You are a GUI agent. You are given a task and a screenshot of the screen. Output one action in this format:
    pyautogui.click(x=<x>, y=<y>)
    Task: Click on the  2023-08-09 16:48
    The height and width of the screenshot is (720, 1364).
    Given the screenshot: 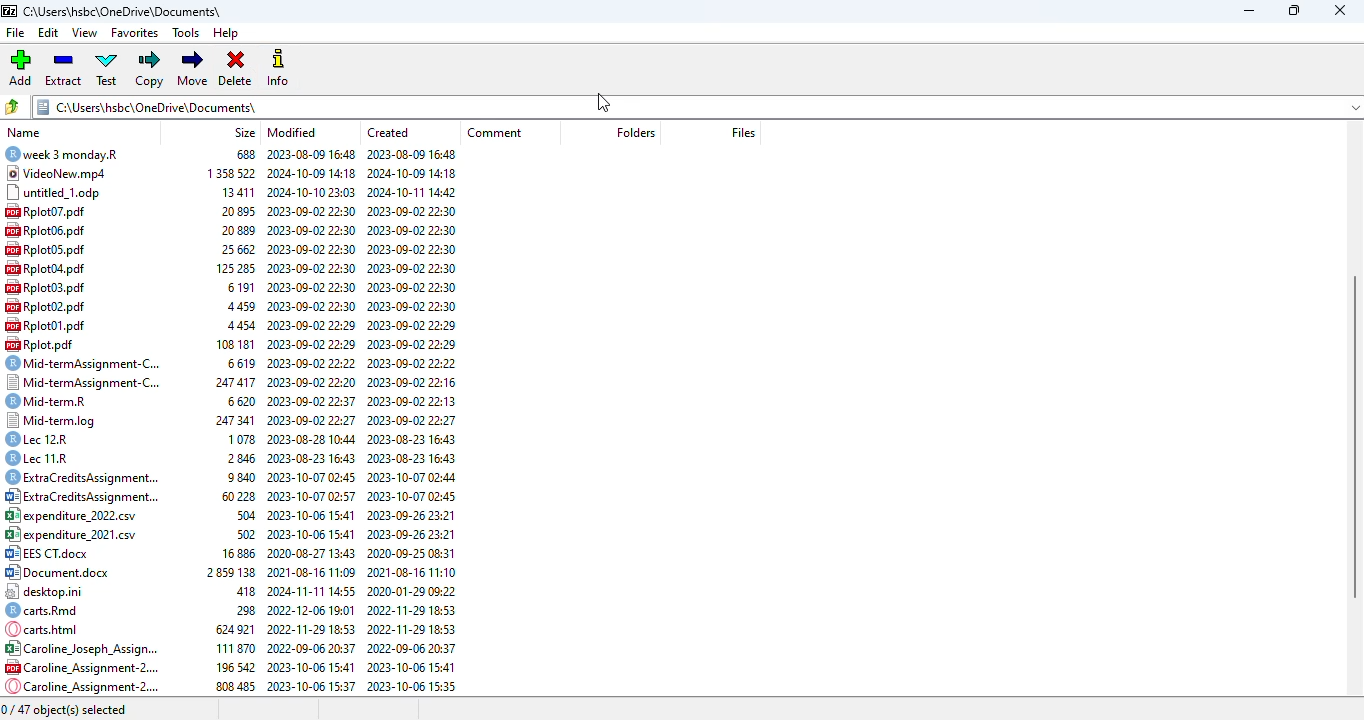 What is the action you would take?
    pyautogui.click(x=414, y=156)
    